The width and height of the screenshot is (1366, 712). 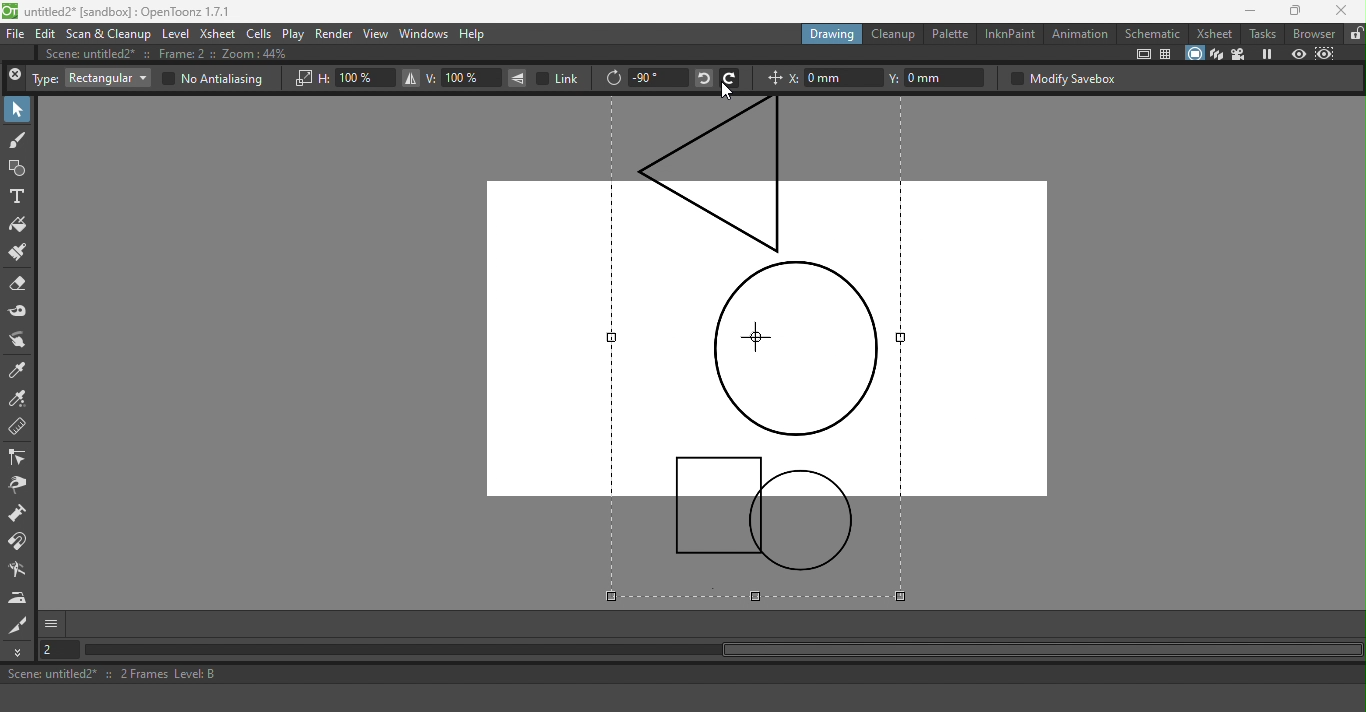 I want to click on Blender tool, so click(x=20, y=570).